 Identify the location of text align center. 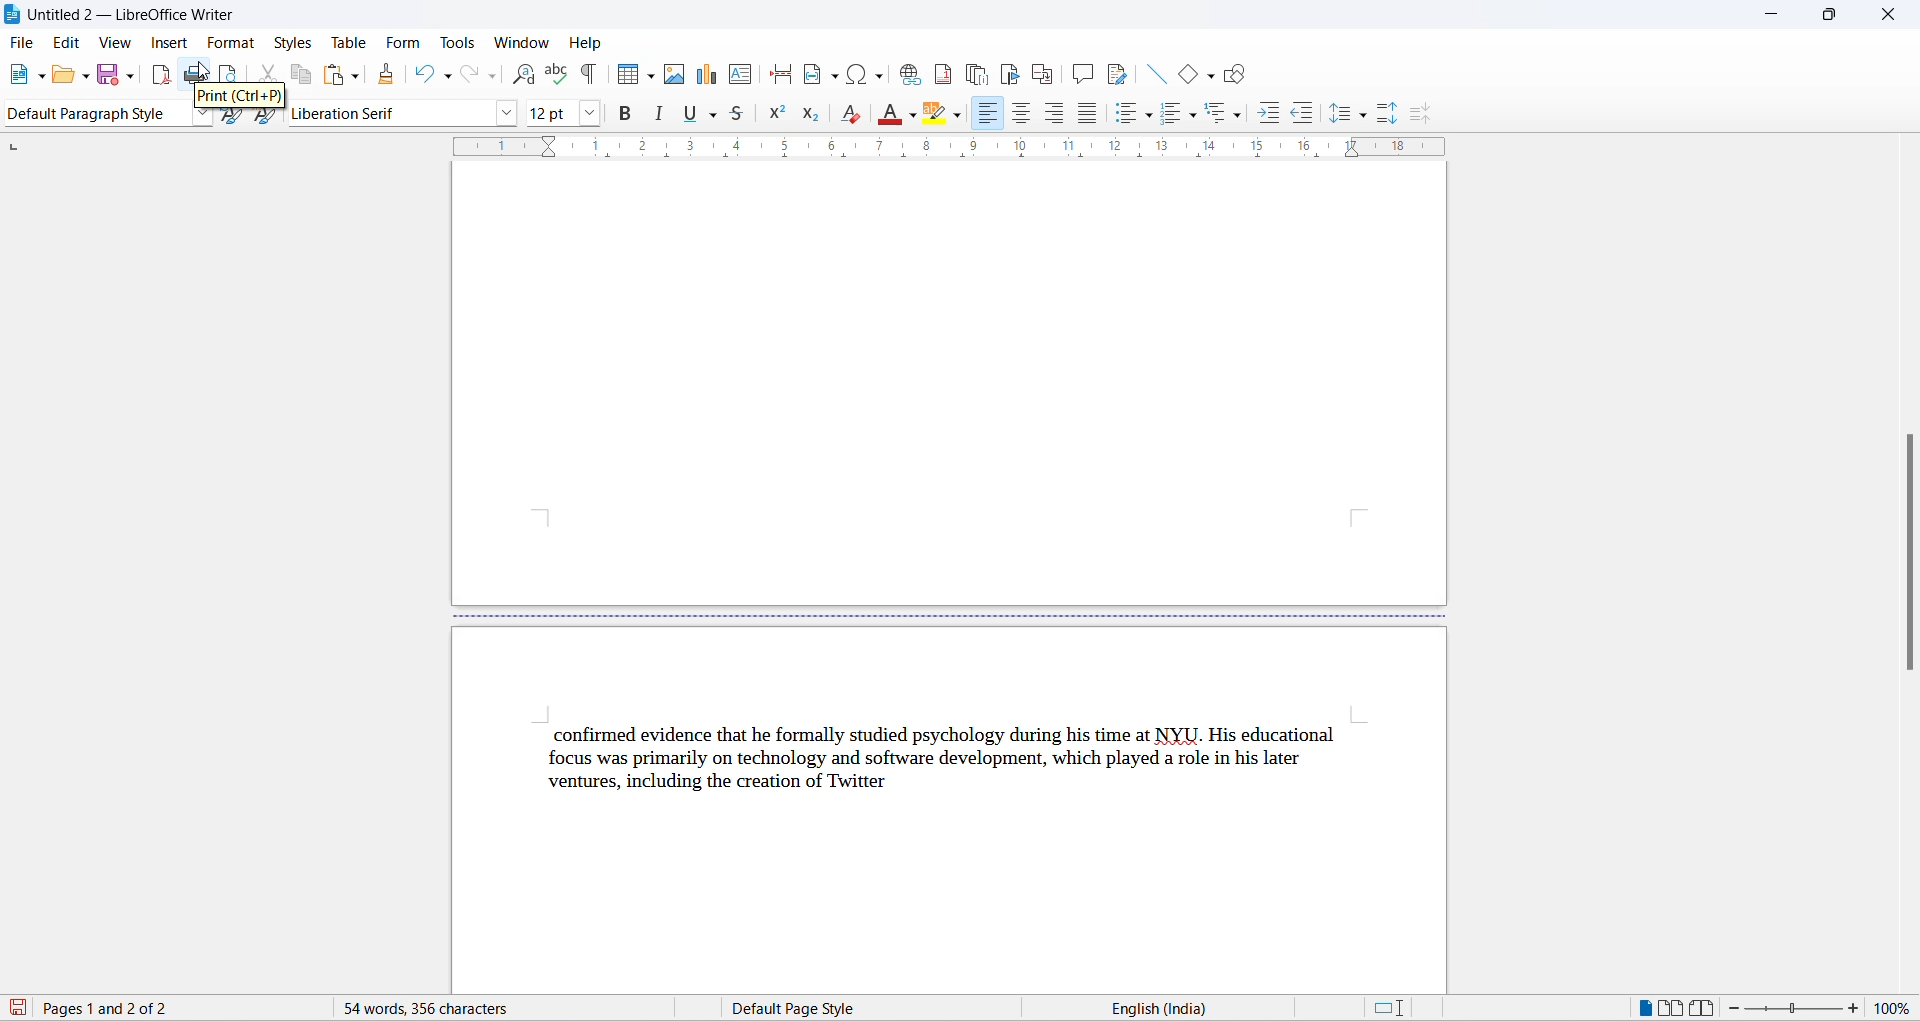
(1018, 112).